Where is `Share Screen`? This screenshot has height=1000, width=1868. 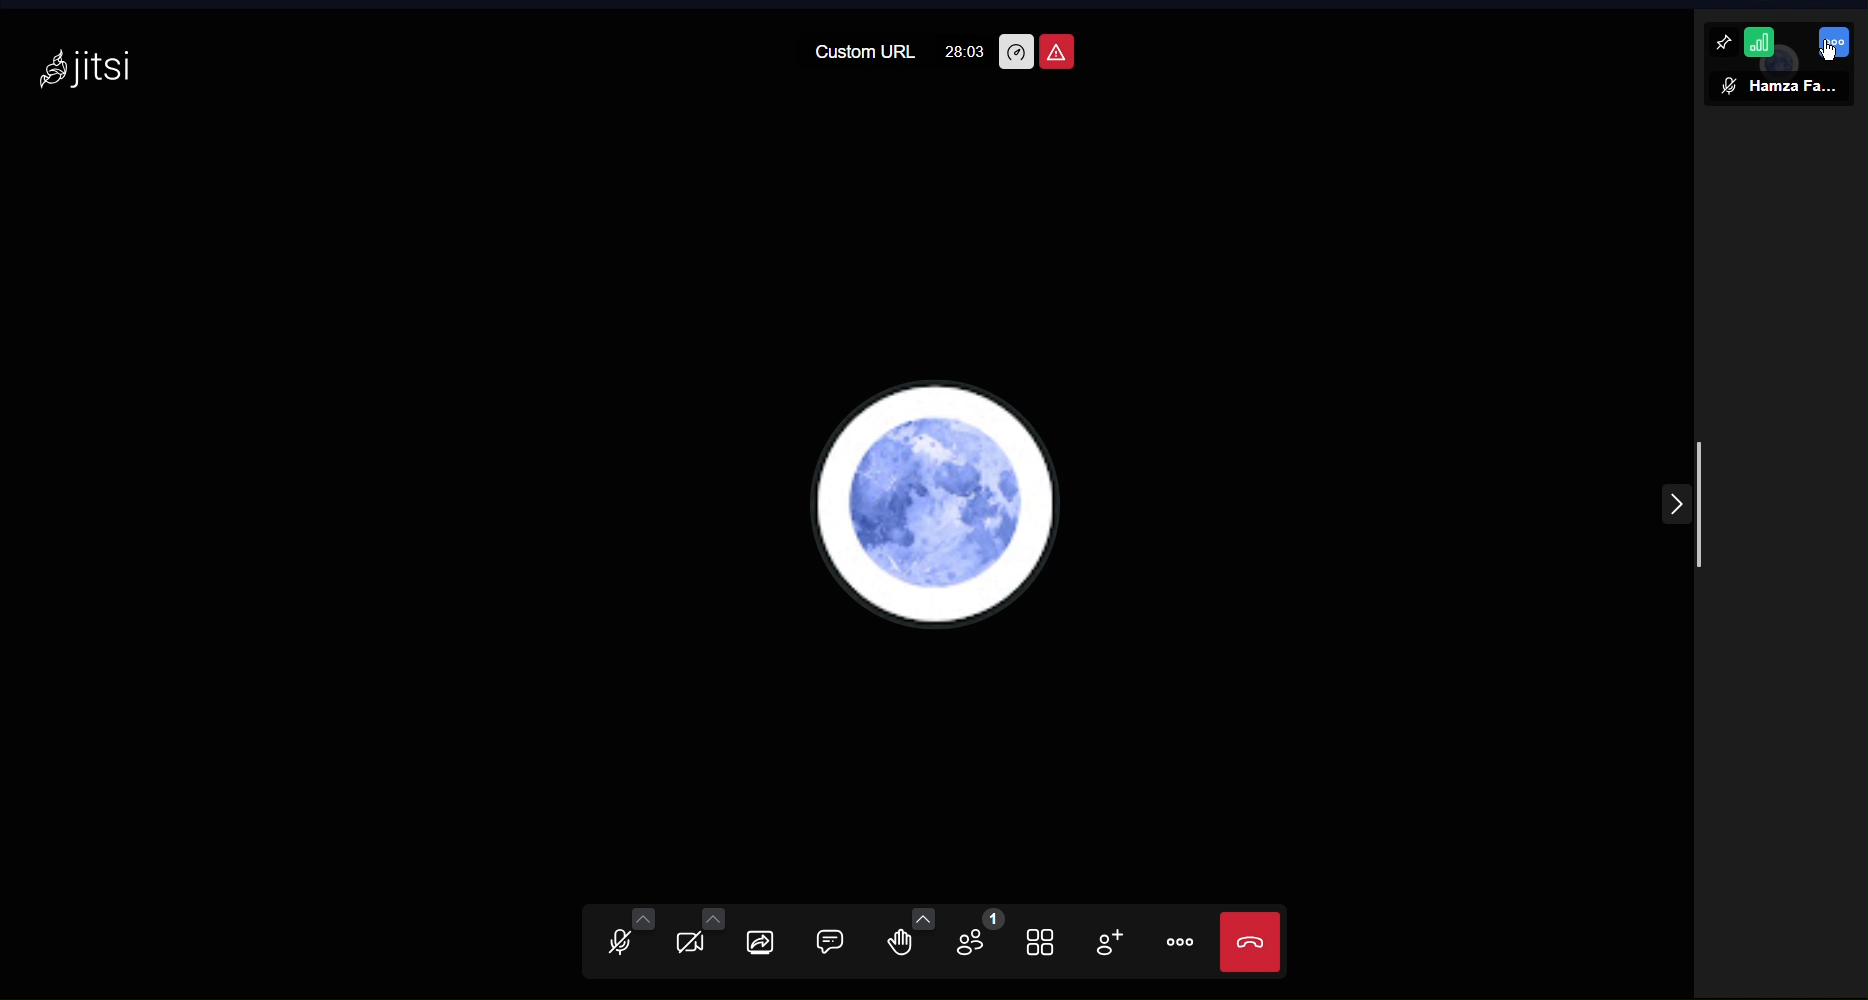 Share Screen is located at coordinates (770, 938).